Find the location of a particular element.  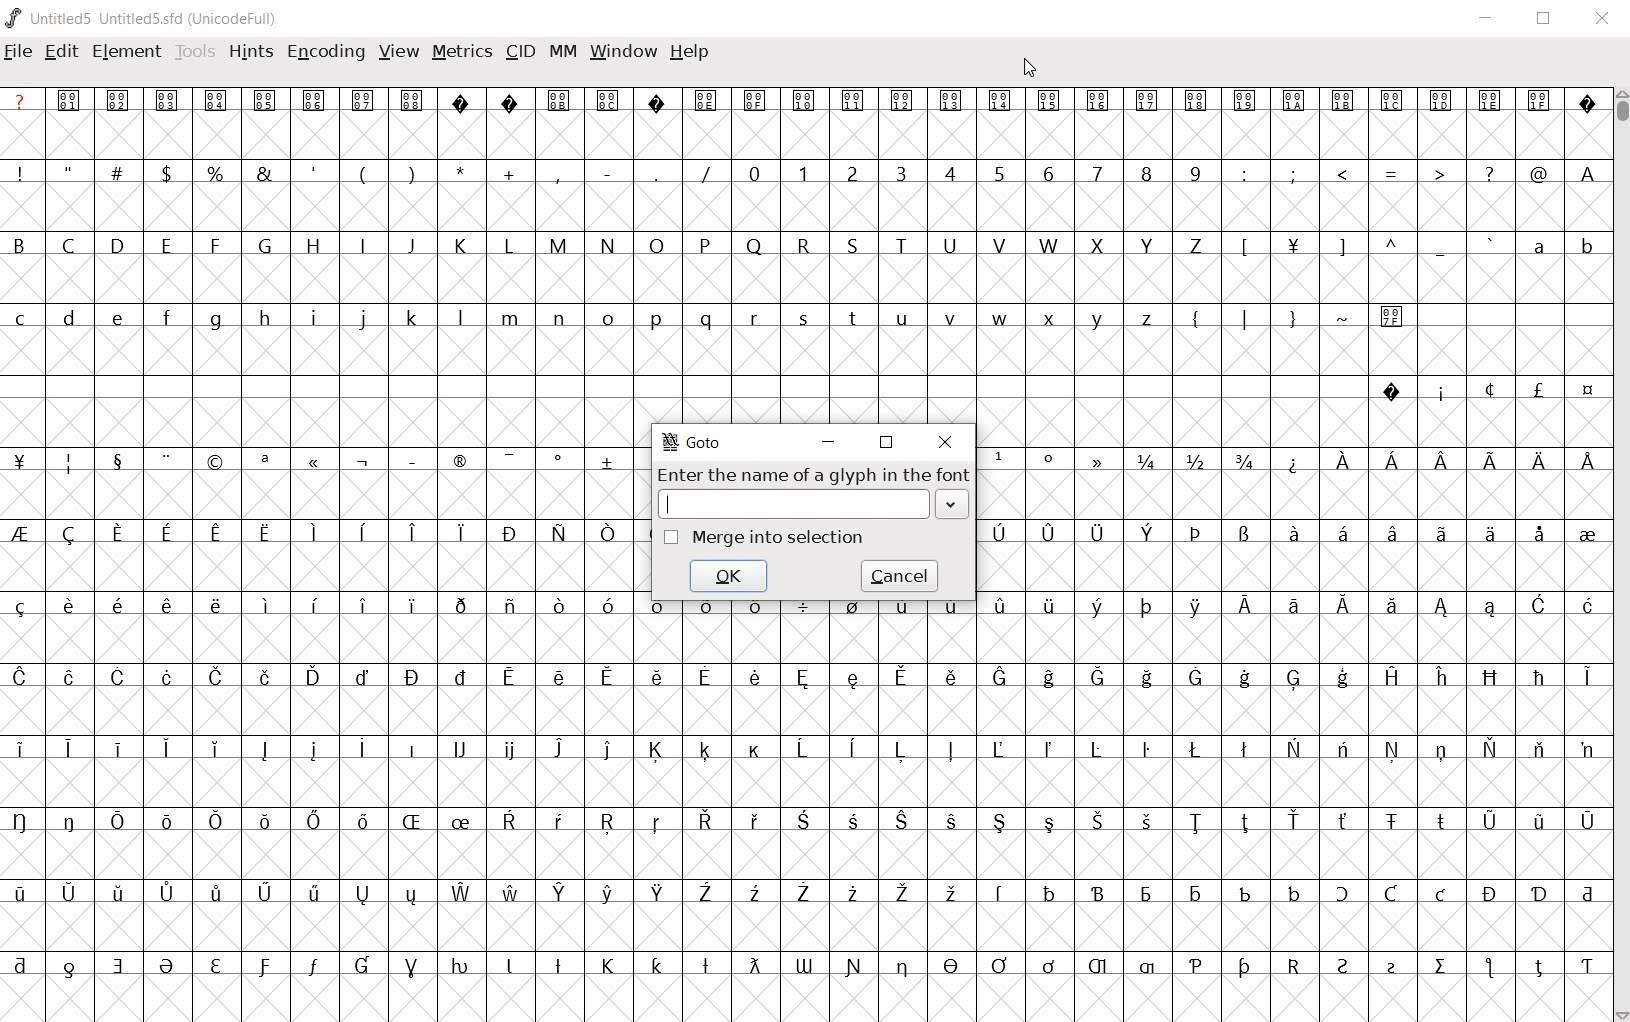

Symbol is located at coordinates (1391, 675).